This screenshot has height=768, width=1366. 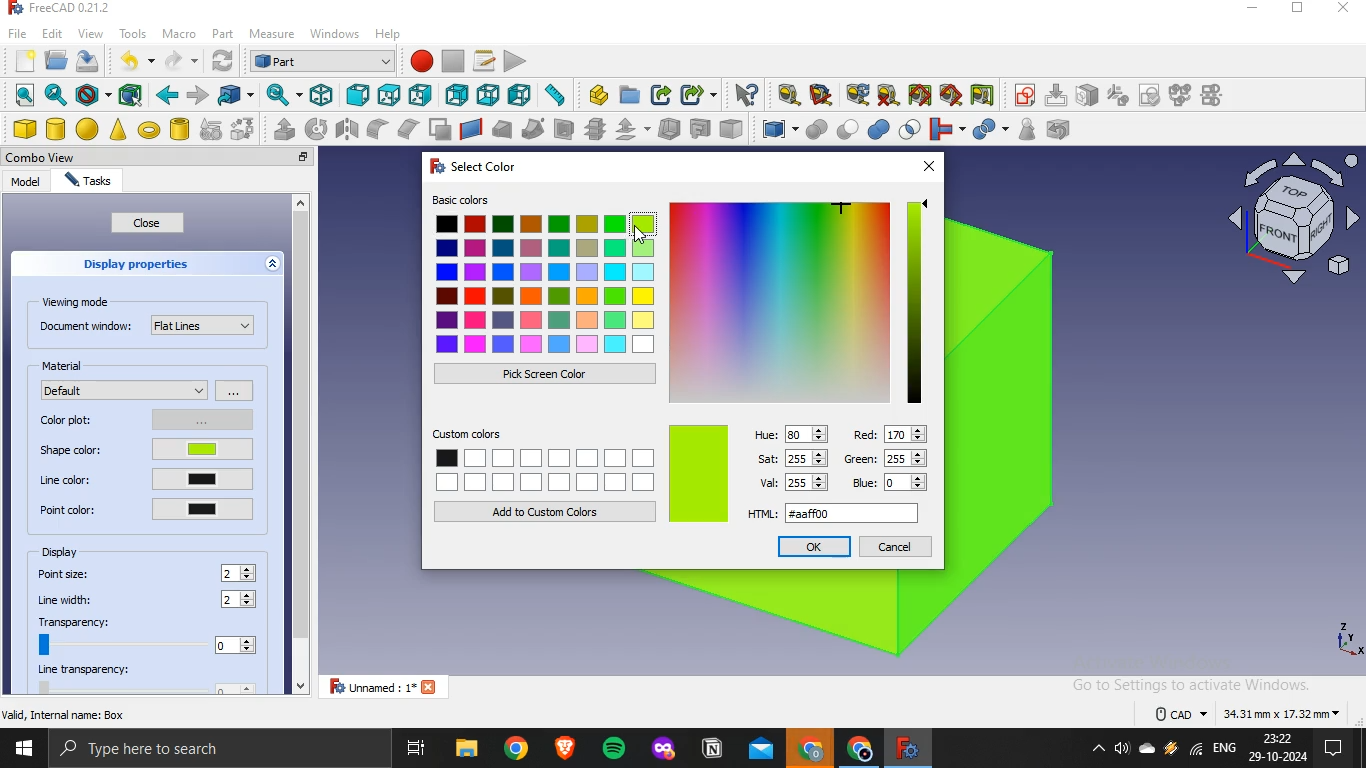 I want to click on loft, so click(x=501, y=129).